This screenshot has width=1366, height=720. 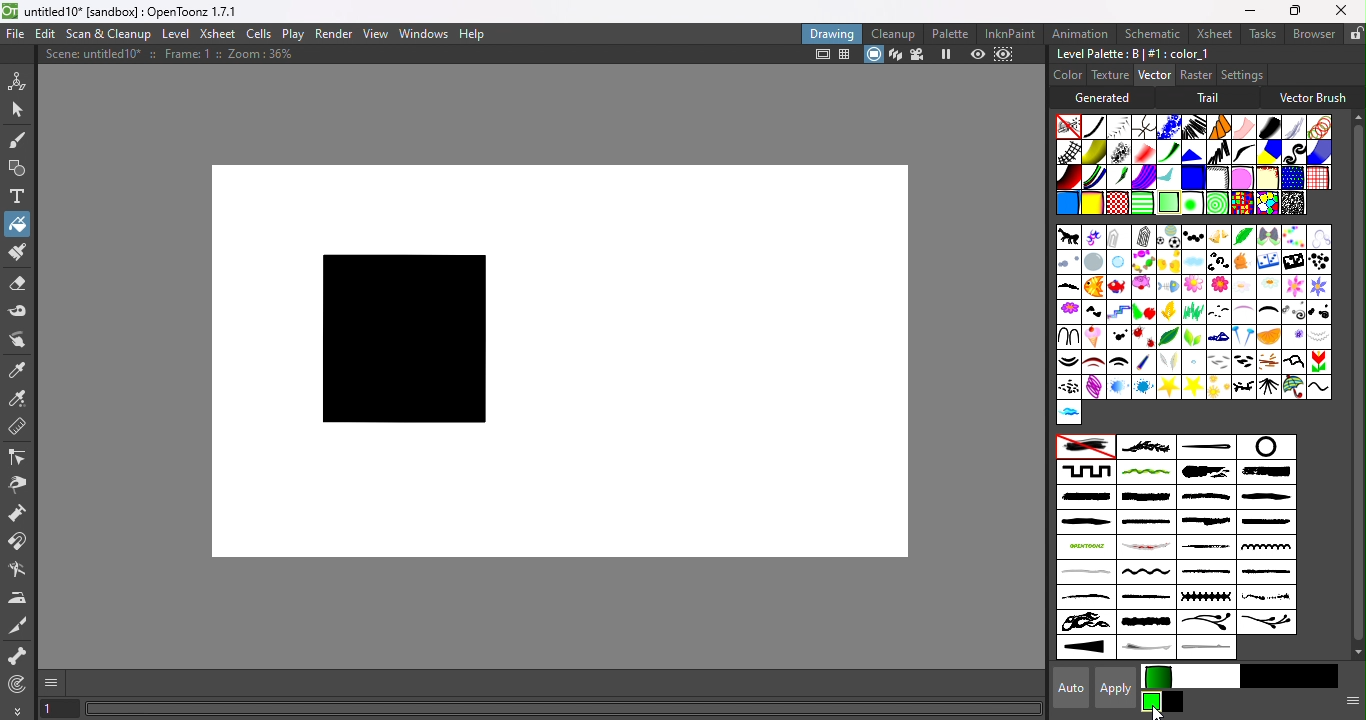 I want to click on large_brush3, so click(x=1084, y=497).